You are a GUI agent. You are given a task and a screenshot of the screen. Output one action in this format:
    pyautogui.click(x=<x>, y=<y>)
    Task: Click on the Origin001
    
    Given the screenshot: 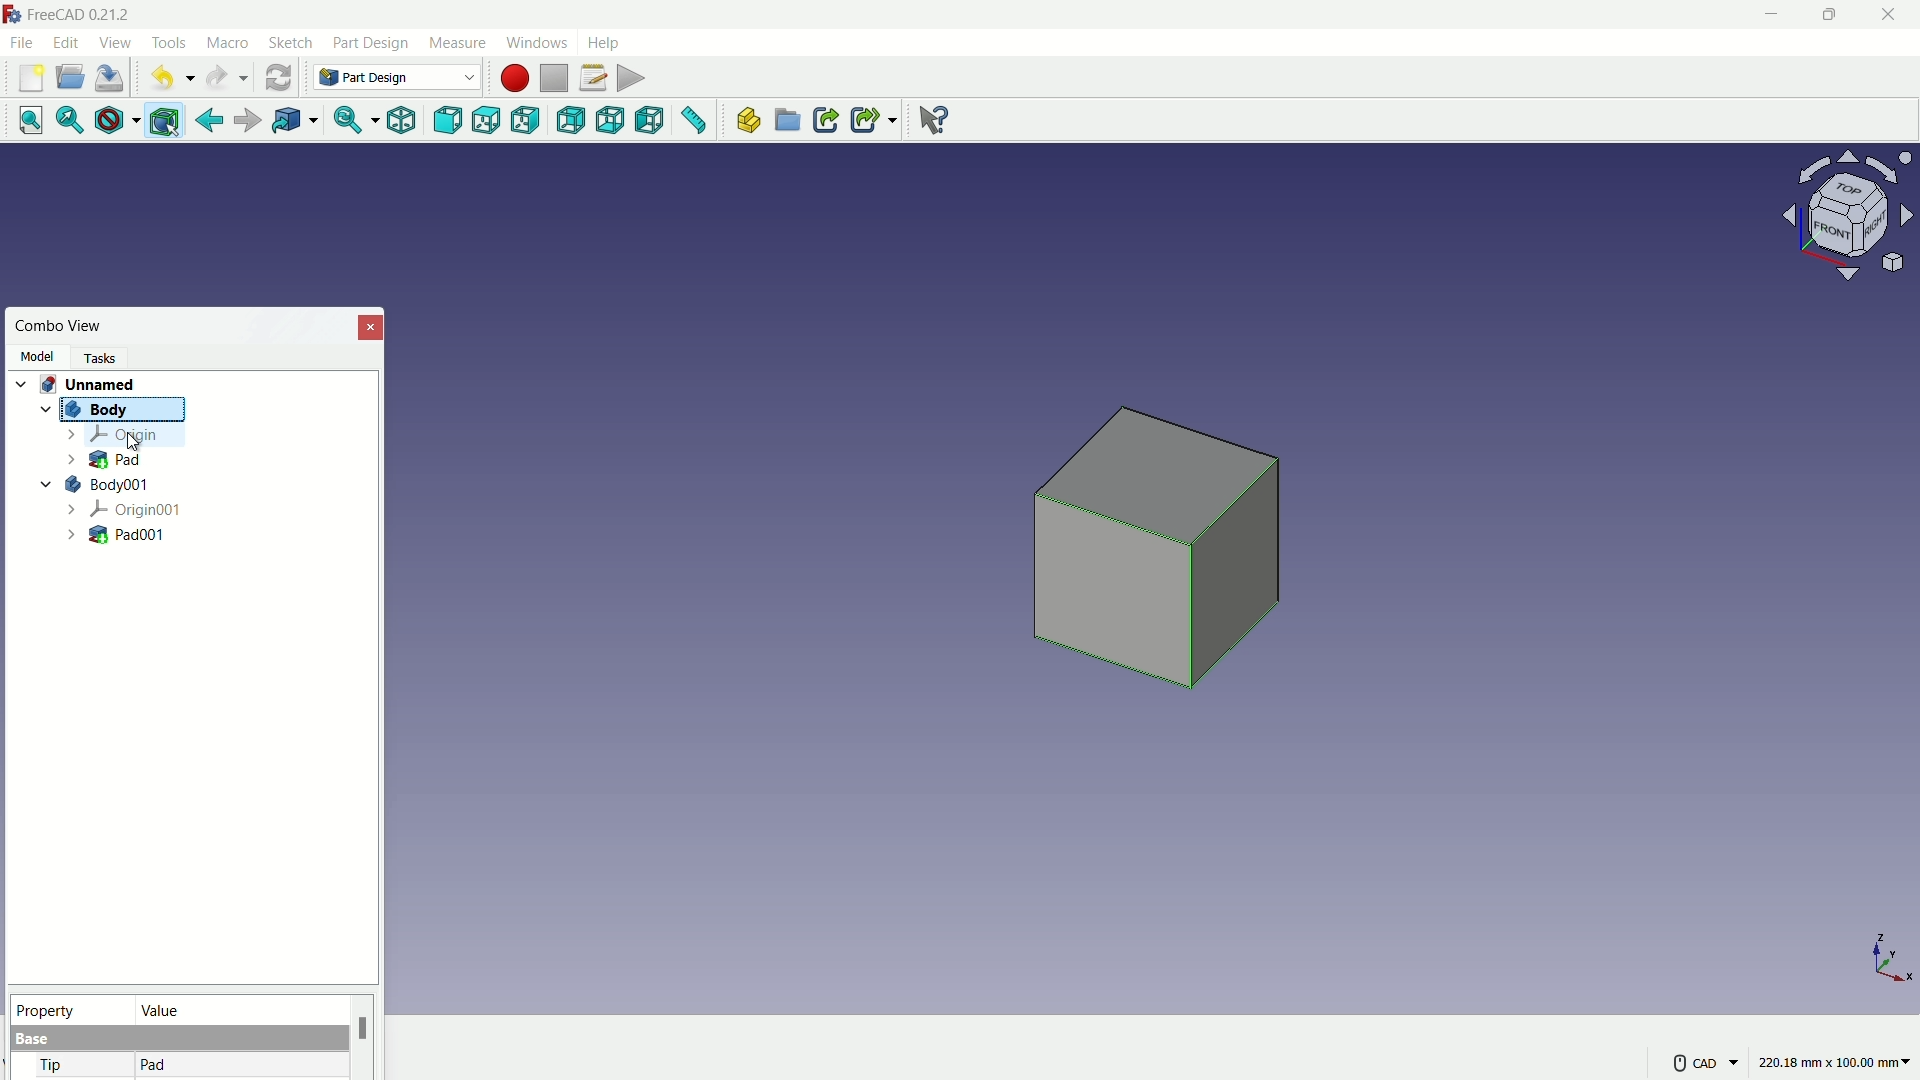 What is the action you would take?
    pyautogui.click(x=126, y=508)
    